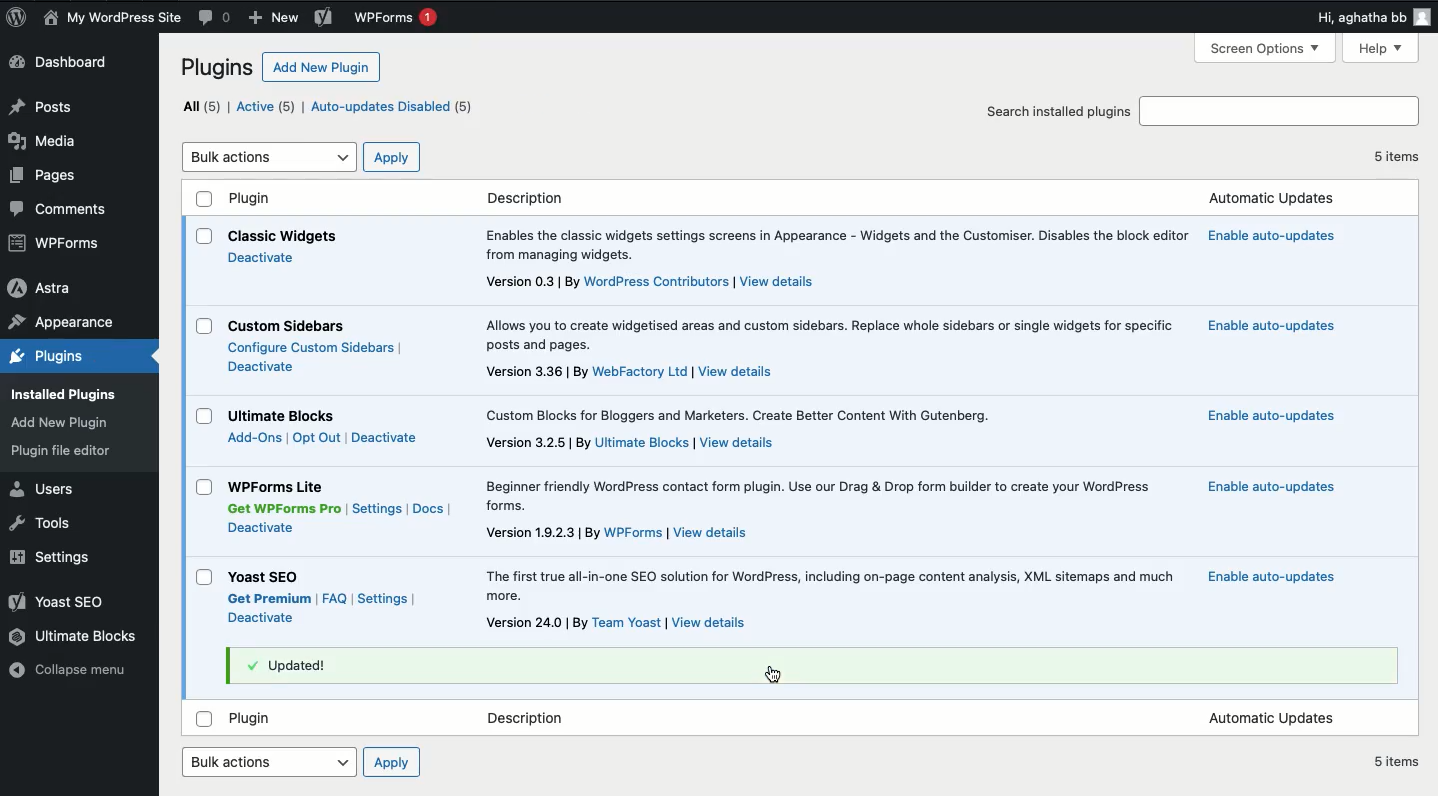 The image size is (1438, 796). What do you see at coordinates (66, 242) in the screenshot?
I see `WPForms` at bounding box center [66, 242].